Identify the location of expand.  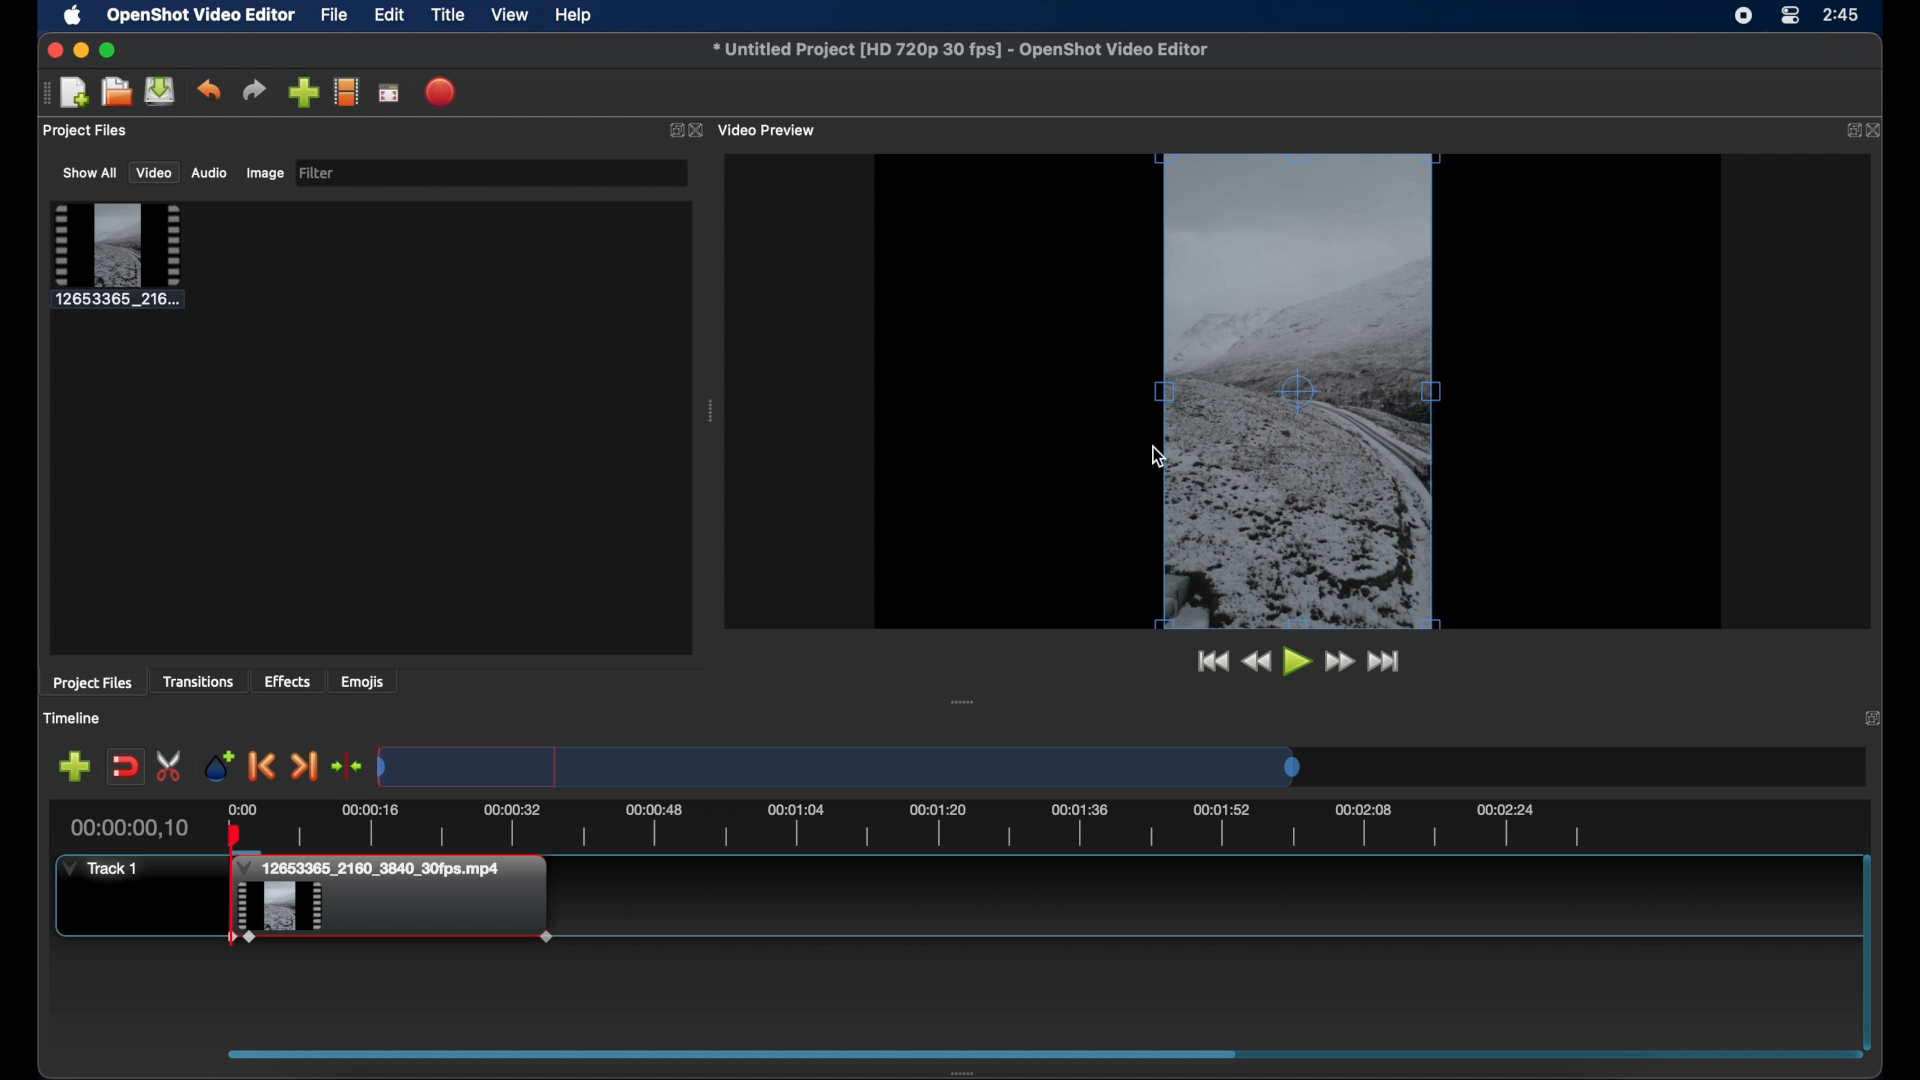
(671, 129).